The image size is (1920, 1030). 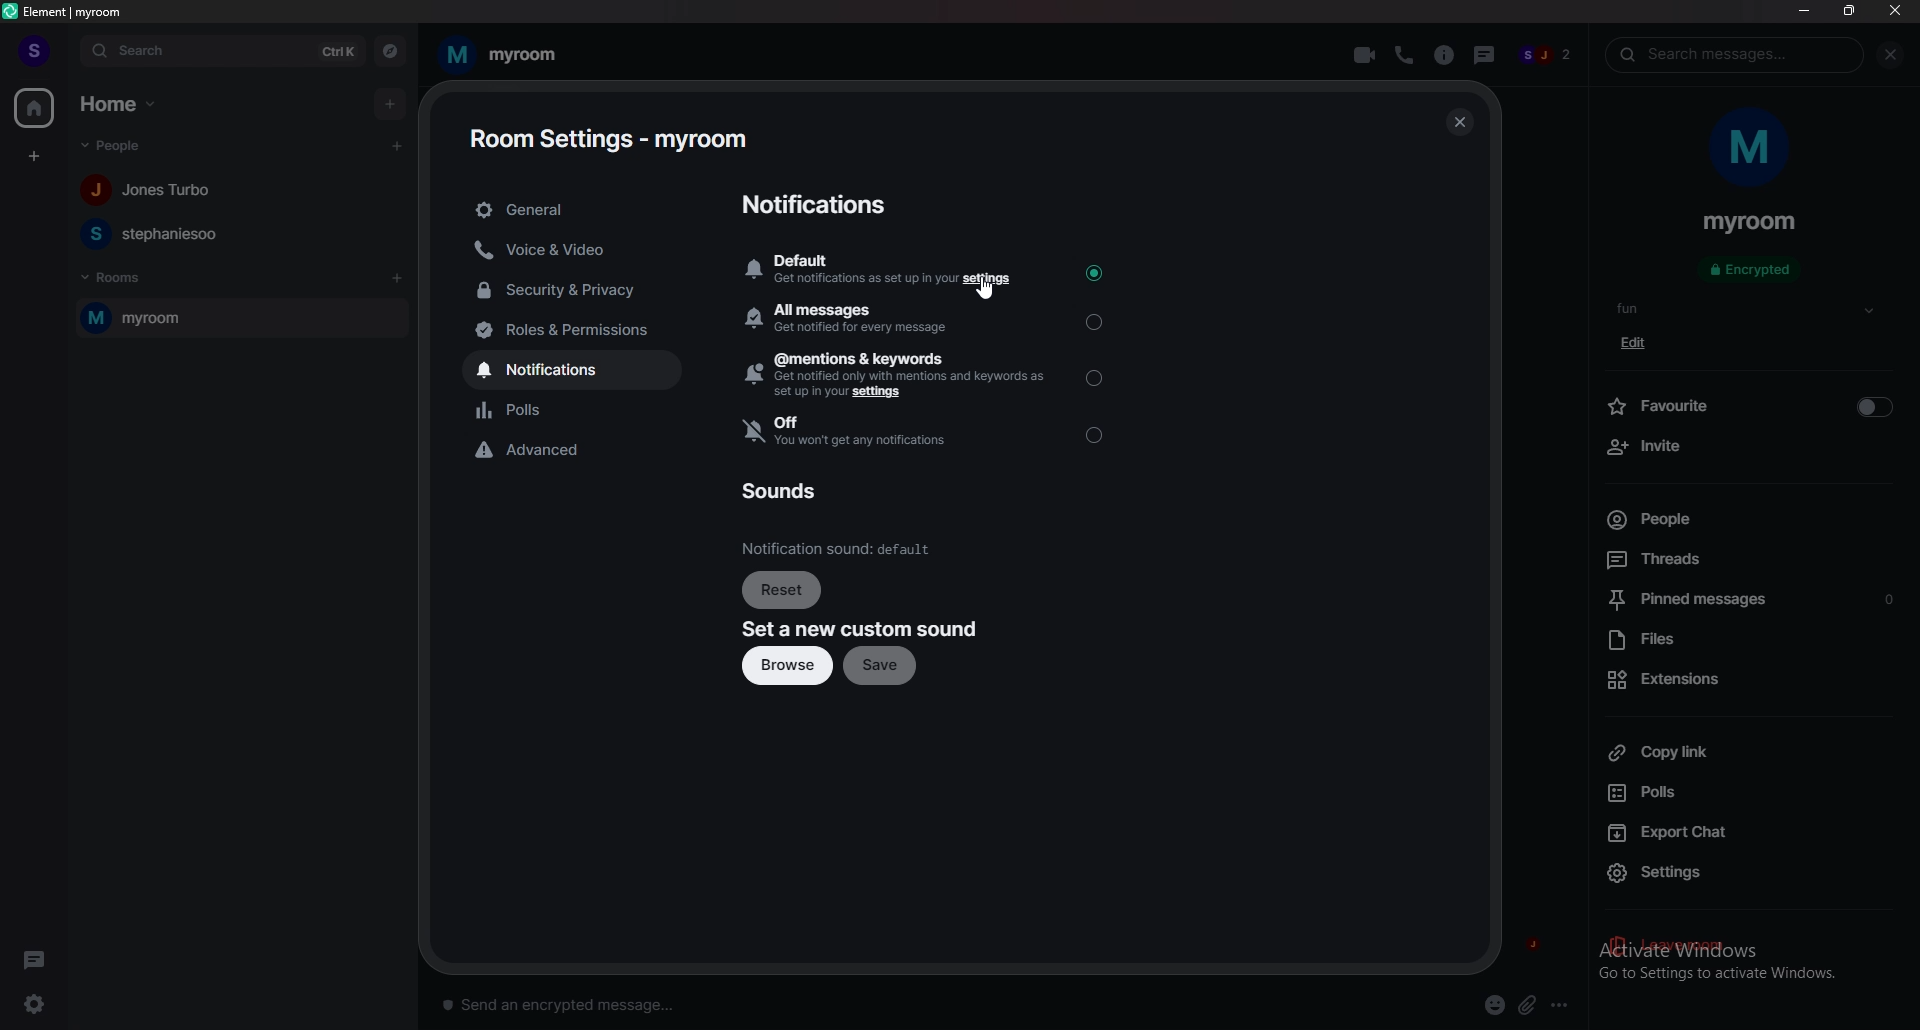 What do you see at coordinates (42, 1003) in the screenshot?
I see `settings` at bounding box center [42, 1003].